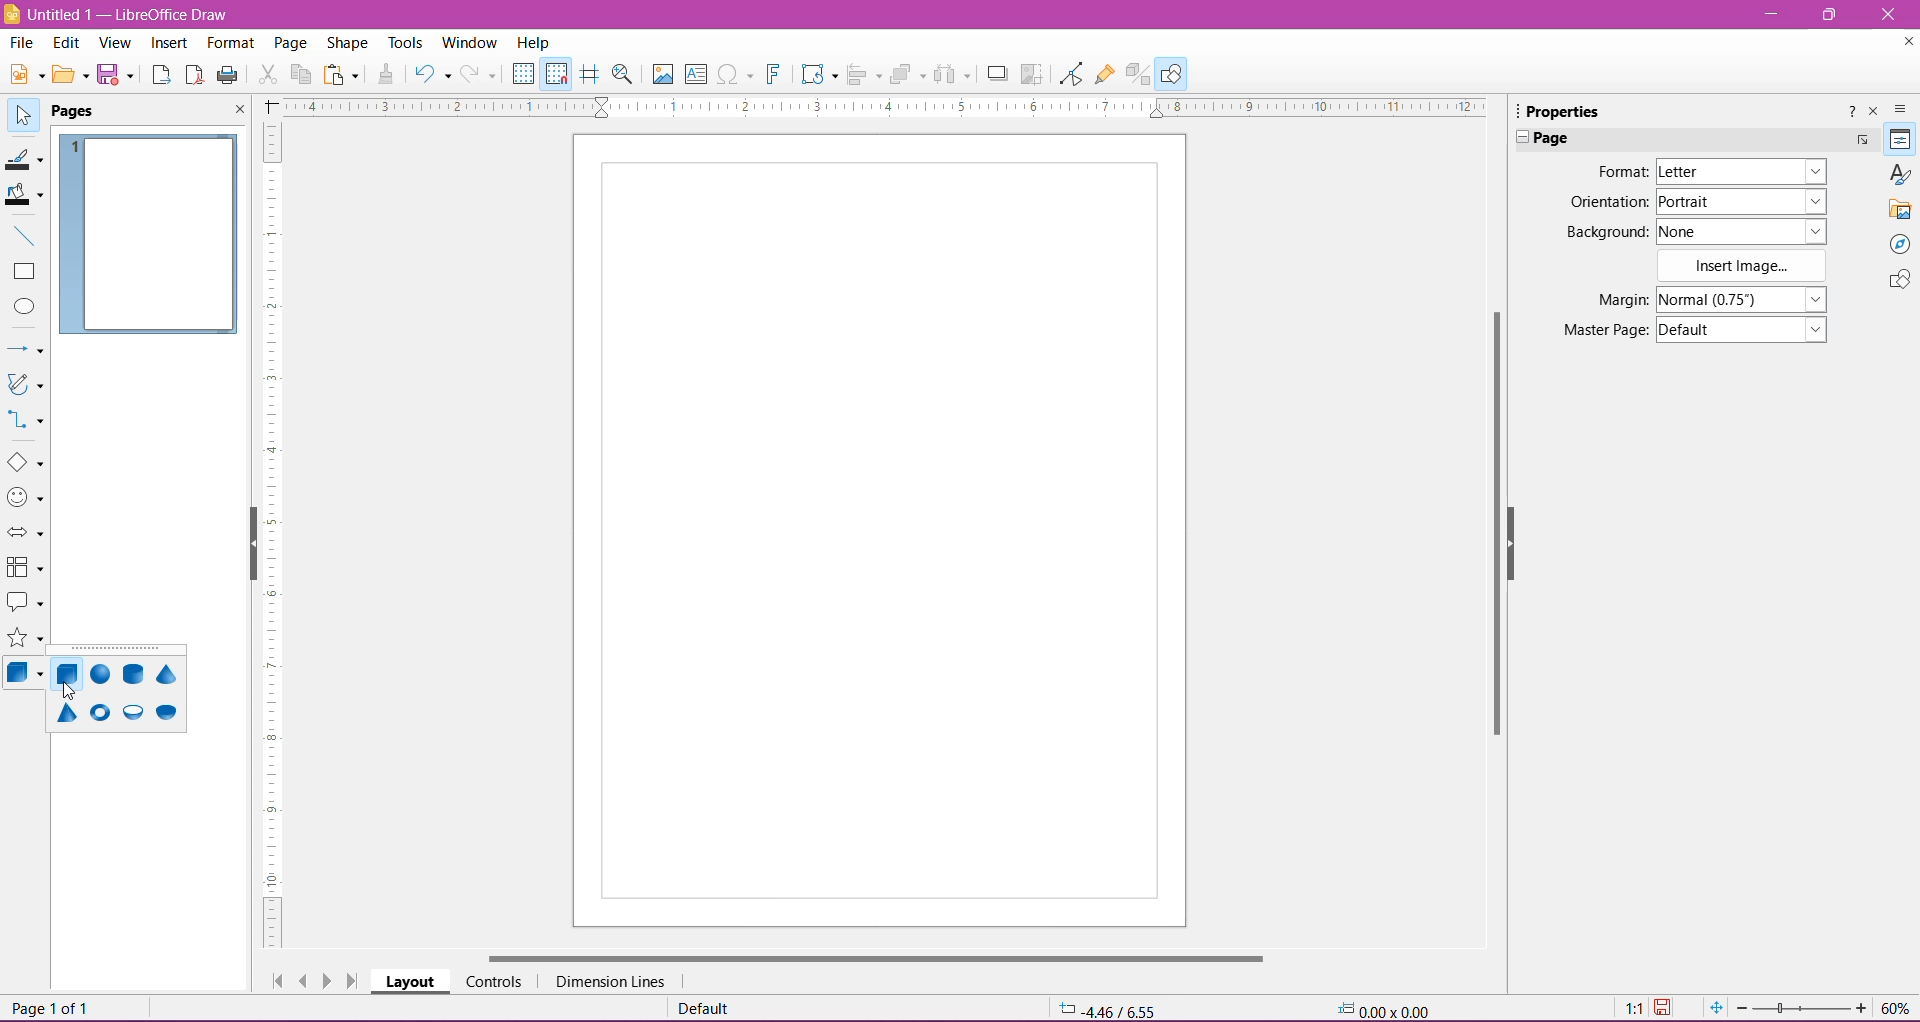  Describe the element at coordinates (1745, 266) in the screenshot. I see `Insert Image` at that location.